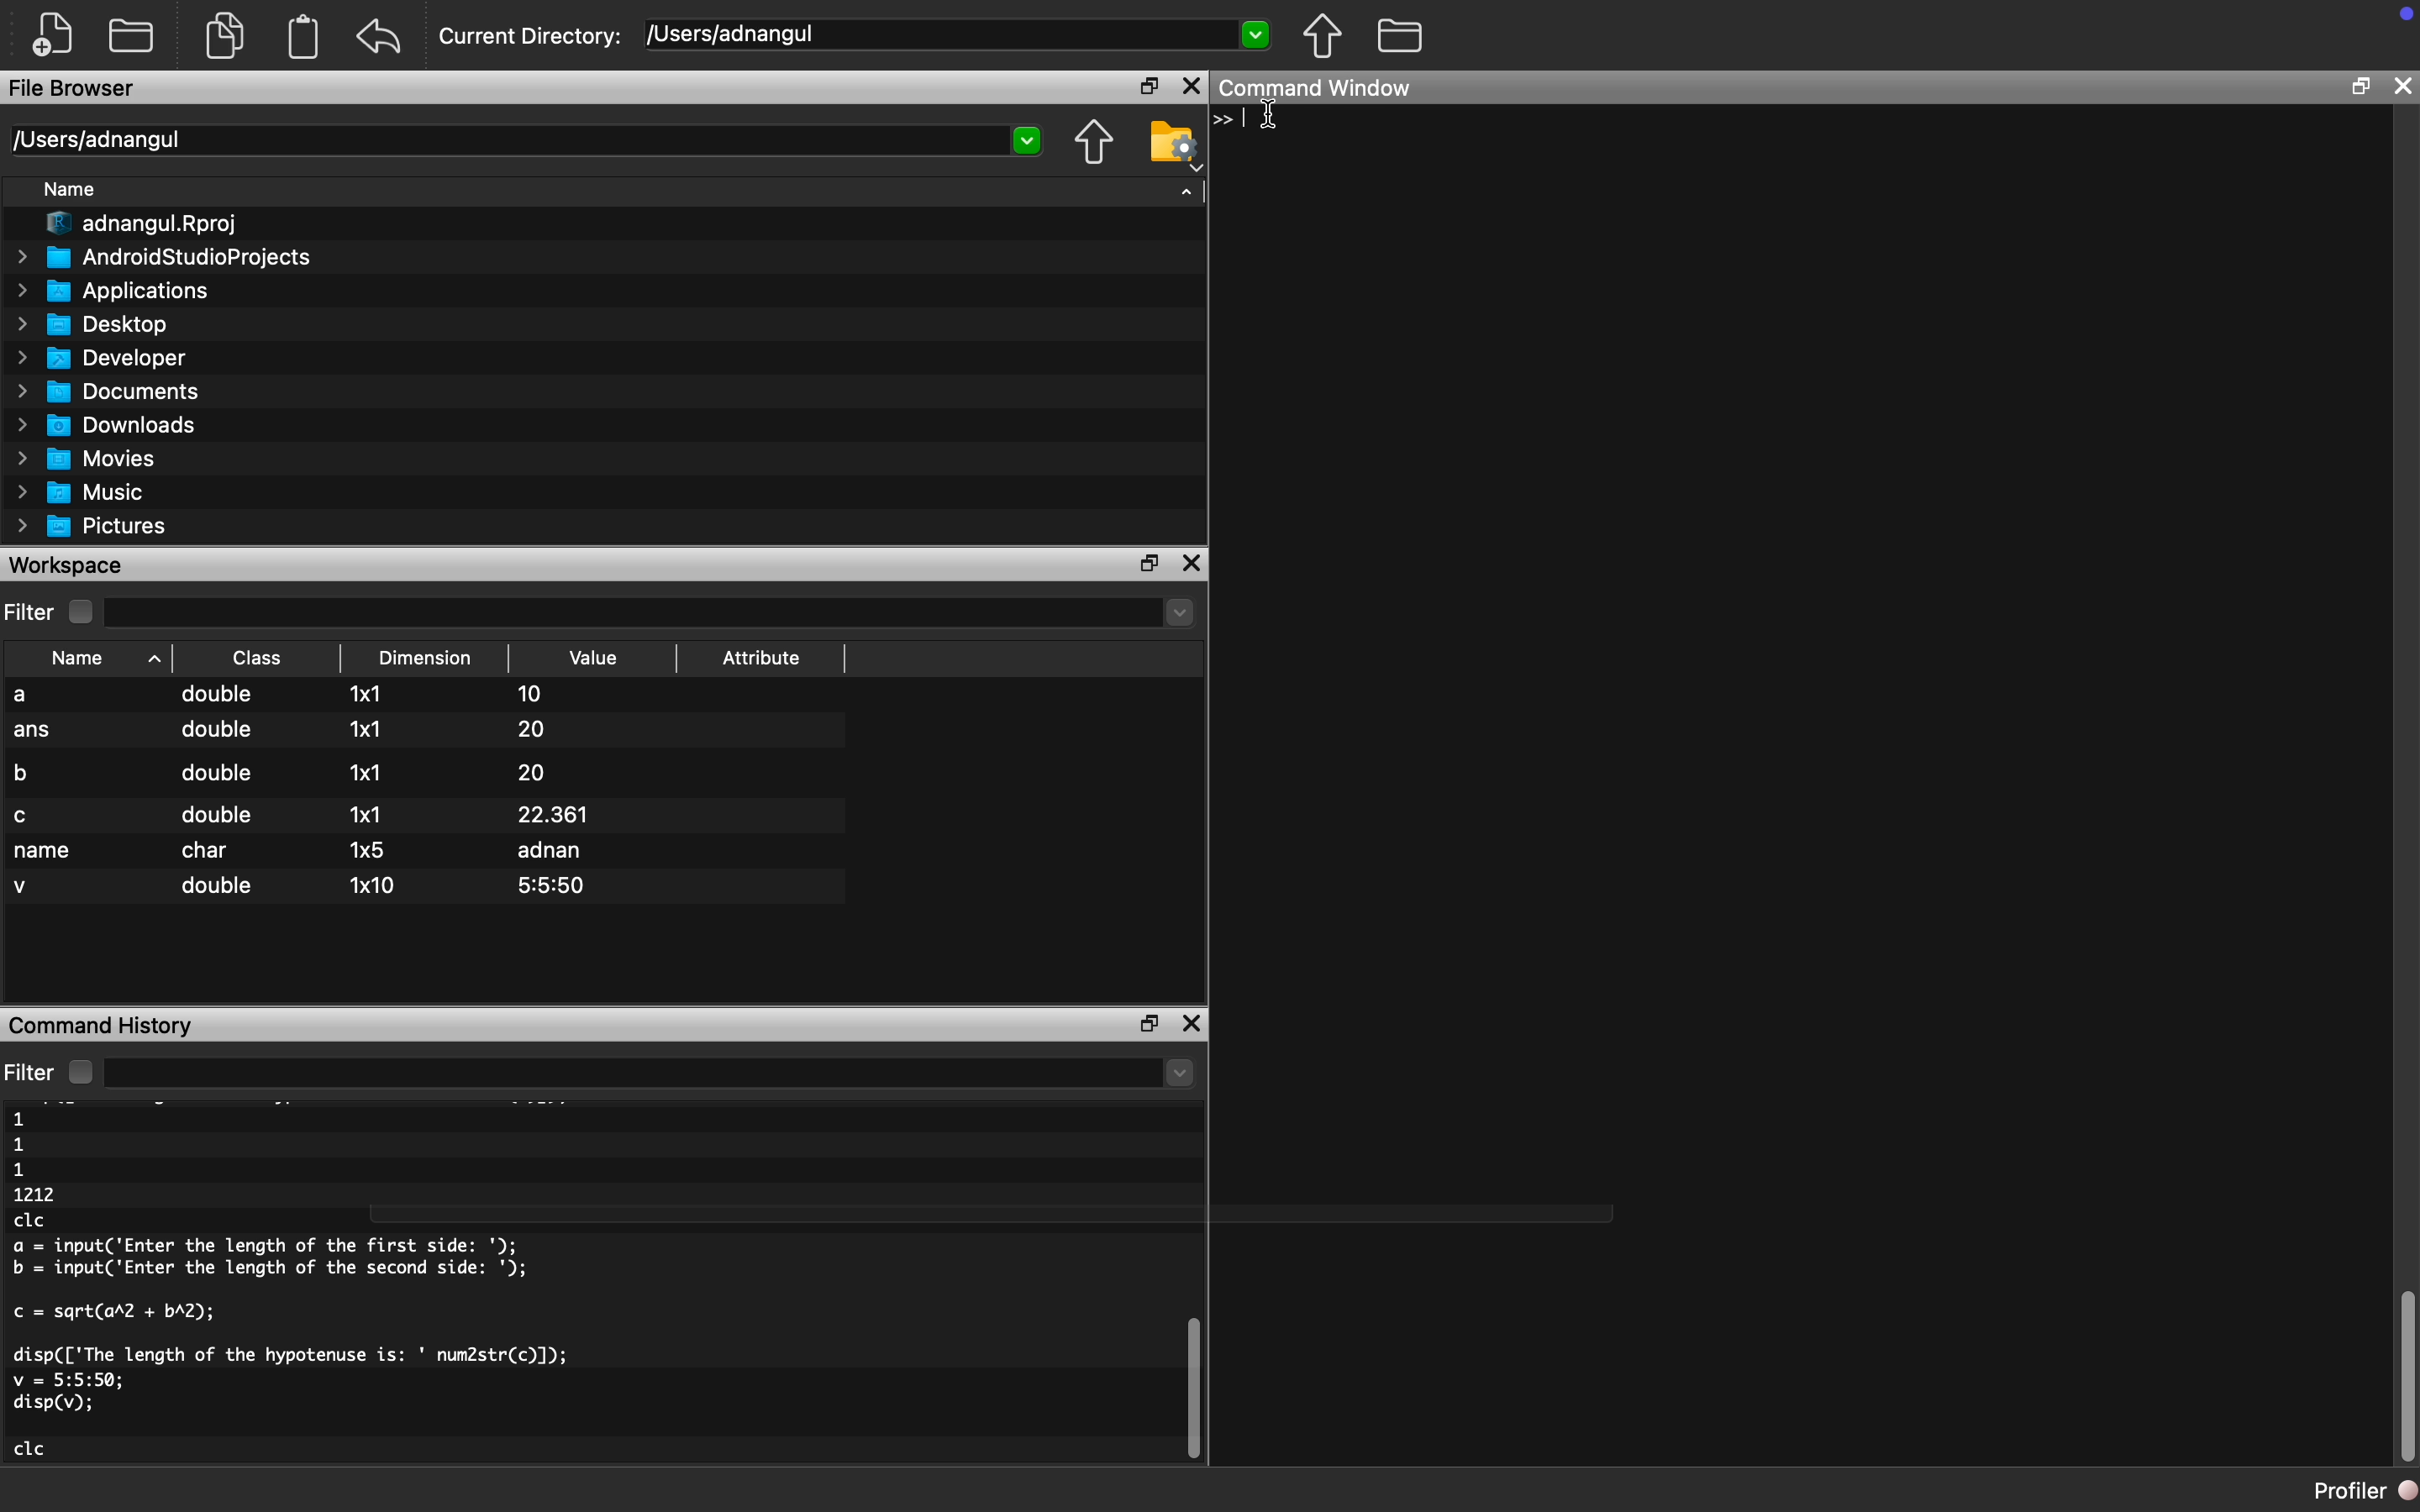  Describe the element at coordinates (220, 887) in the screenshot. I see `double` at that location.